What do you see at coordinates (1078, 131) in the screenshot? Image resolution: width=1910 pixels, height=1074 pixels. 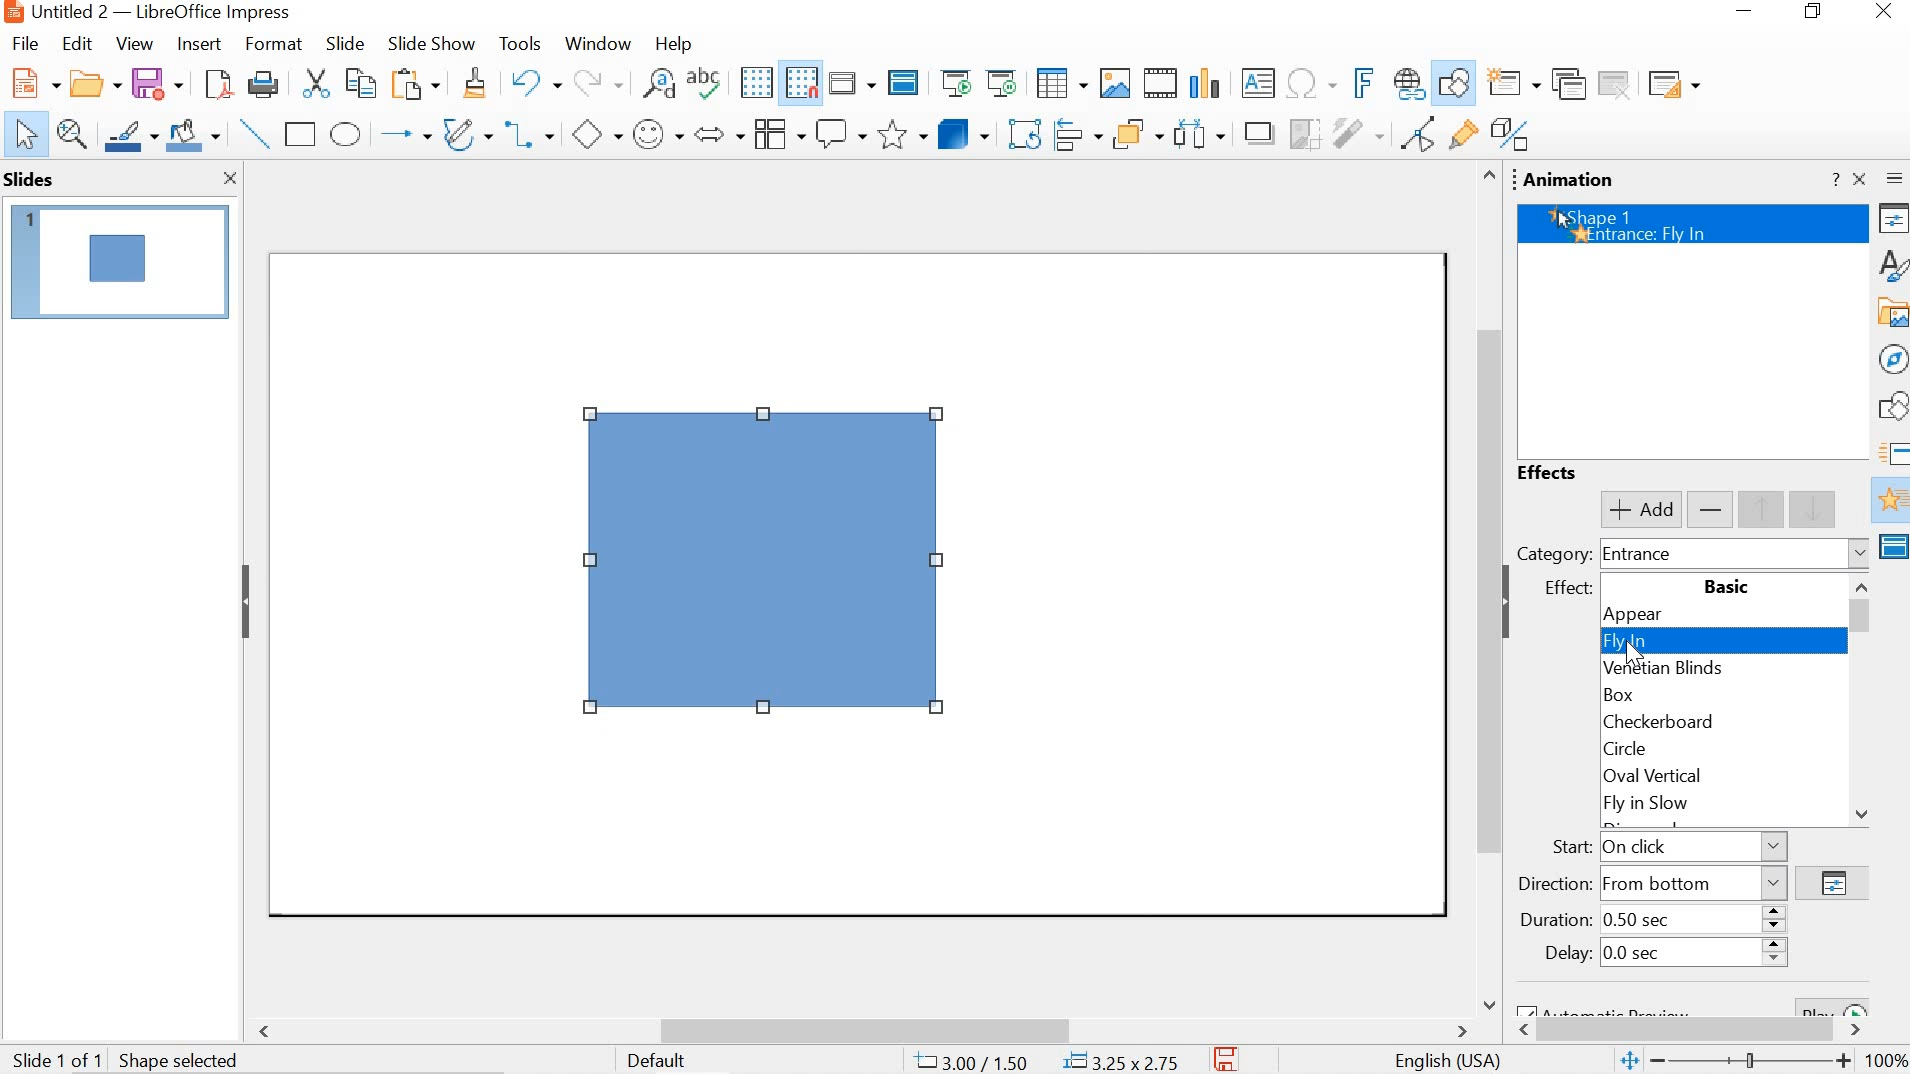 I see `align objects` at bounding box center [1078, 131].